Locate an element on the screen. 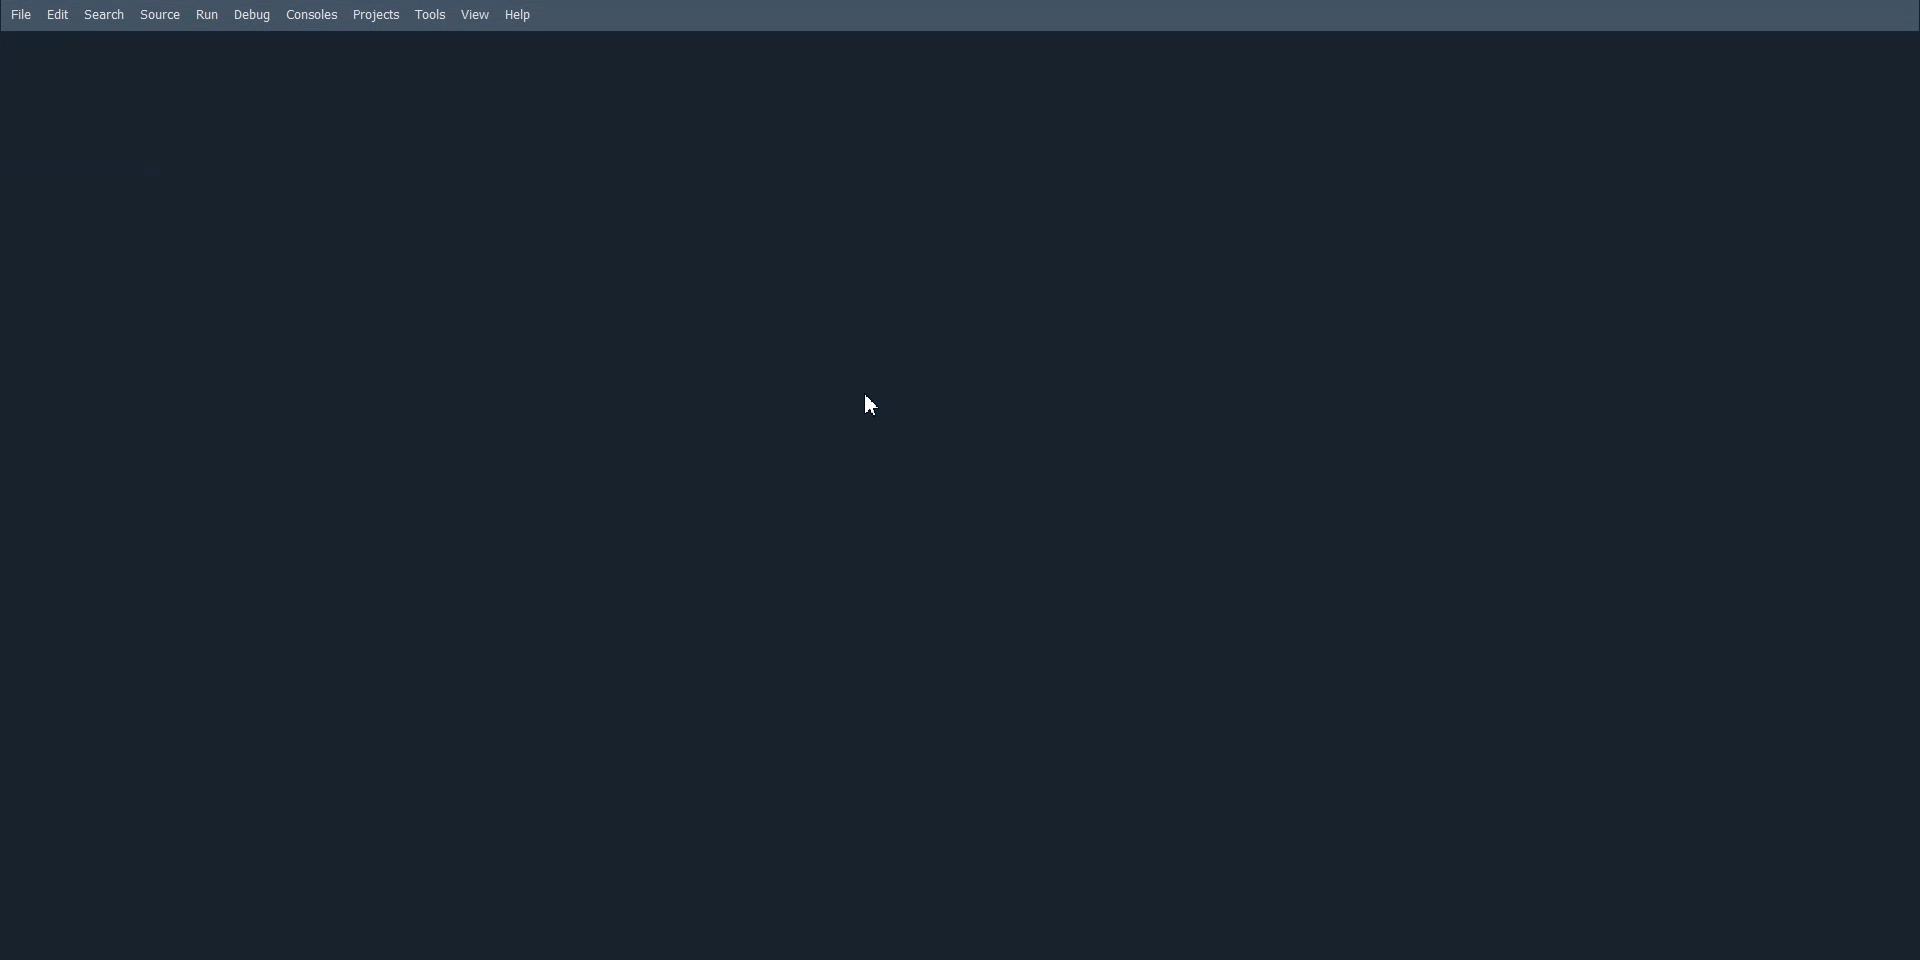 The width and height of the screenshot is (1920, 960). Tools is located at coordinates (432, 15).